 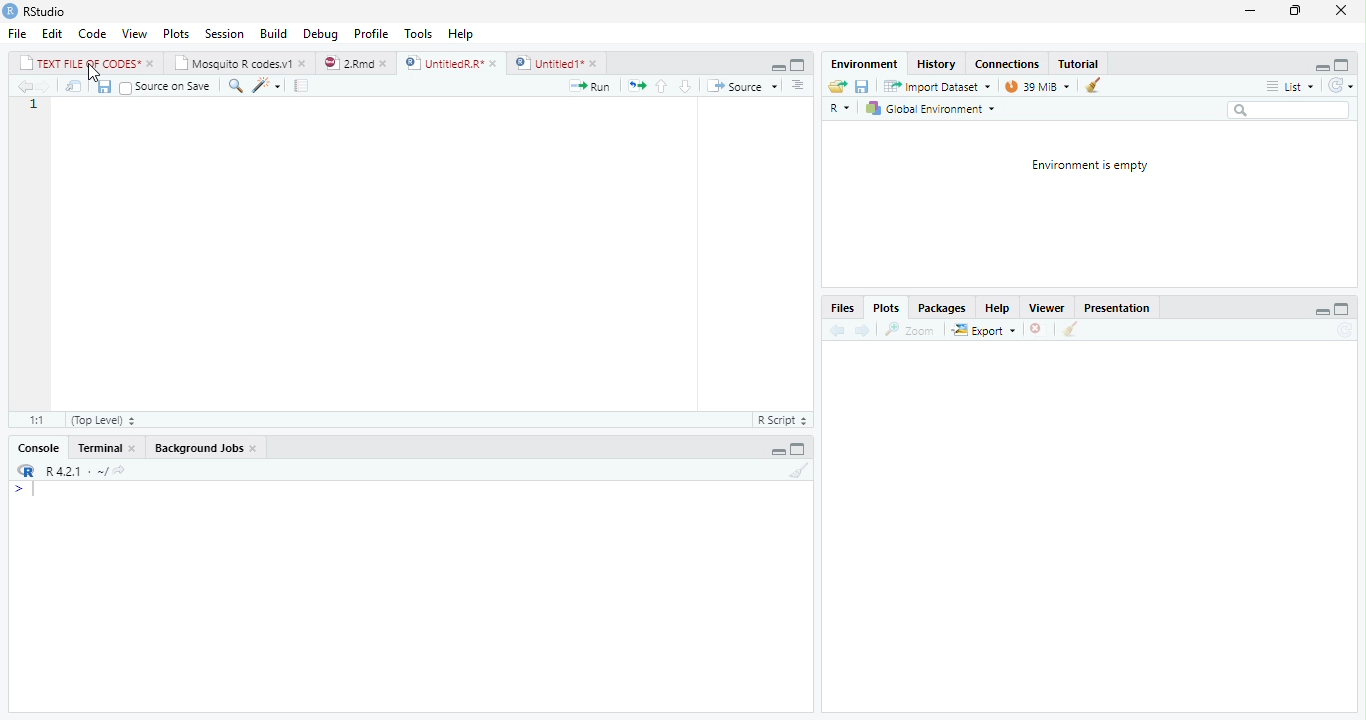 What do you see at coordinates (1345, 63) in the screenshot?
I see `Maximize` at bounding box center [1345, 63].